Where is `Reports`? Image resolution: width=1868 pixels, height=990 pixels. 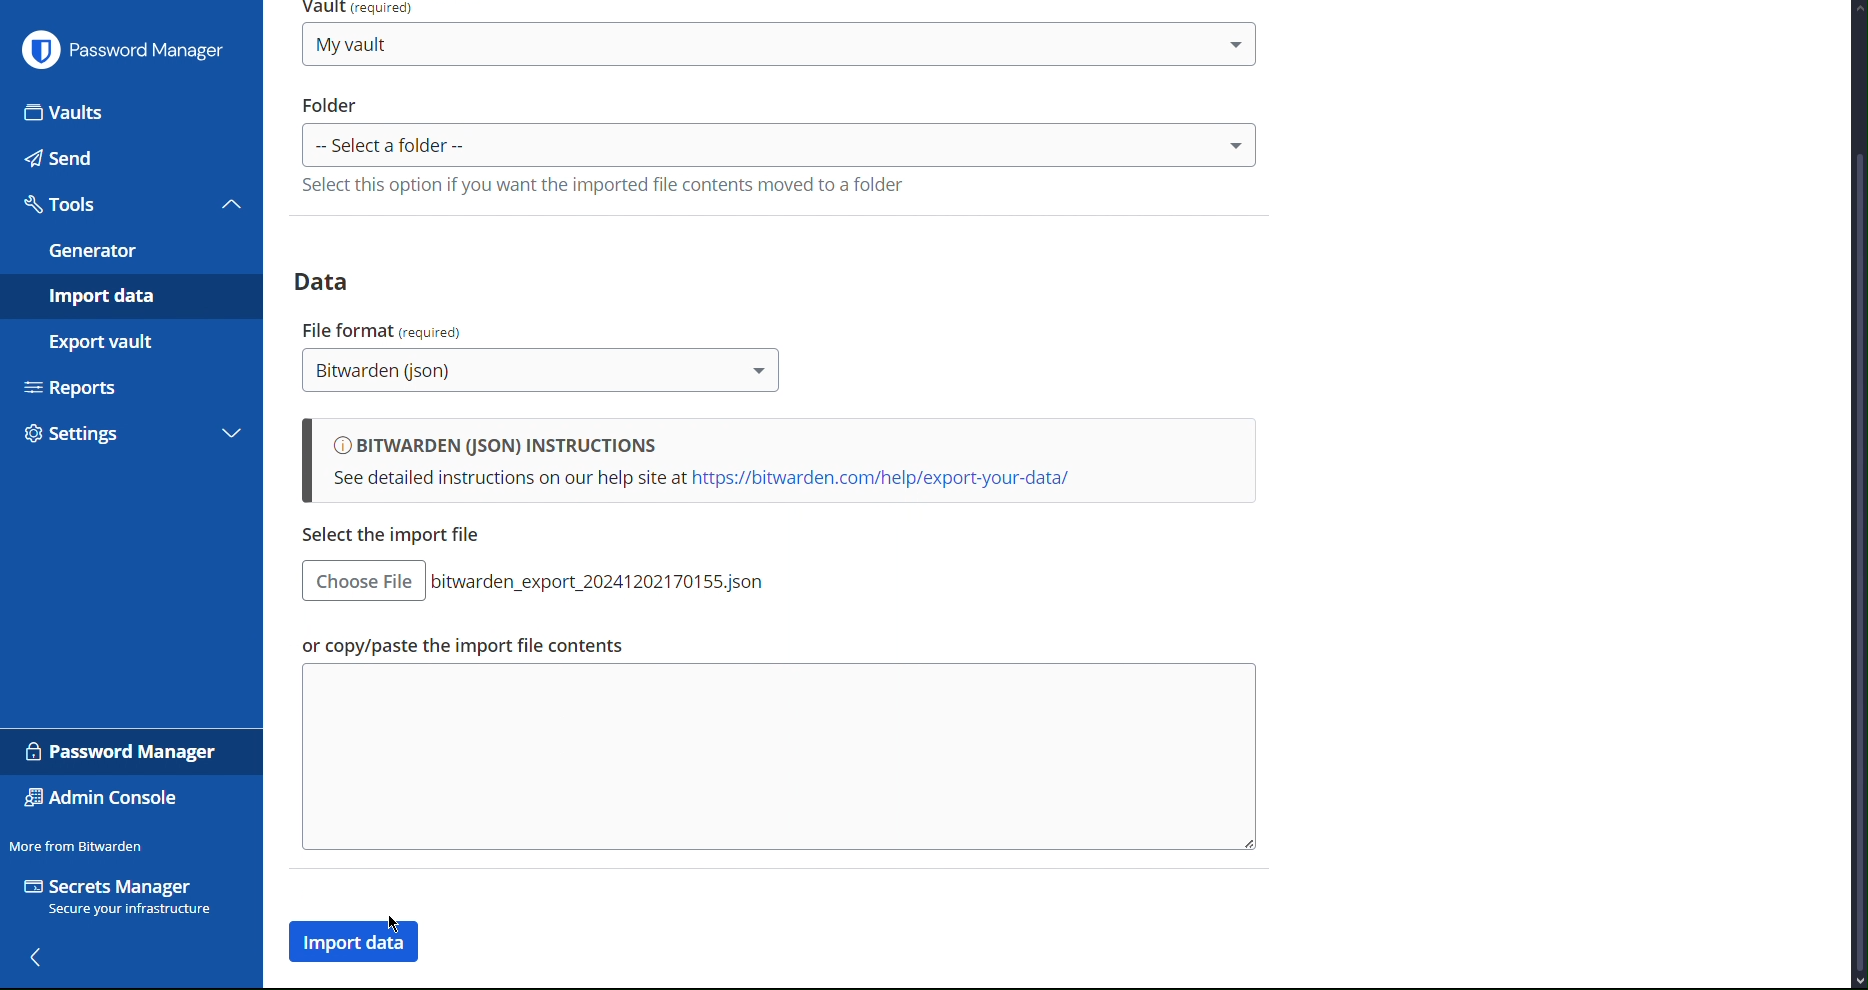
Reports is located at coordinates (128, 385).